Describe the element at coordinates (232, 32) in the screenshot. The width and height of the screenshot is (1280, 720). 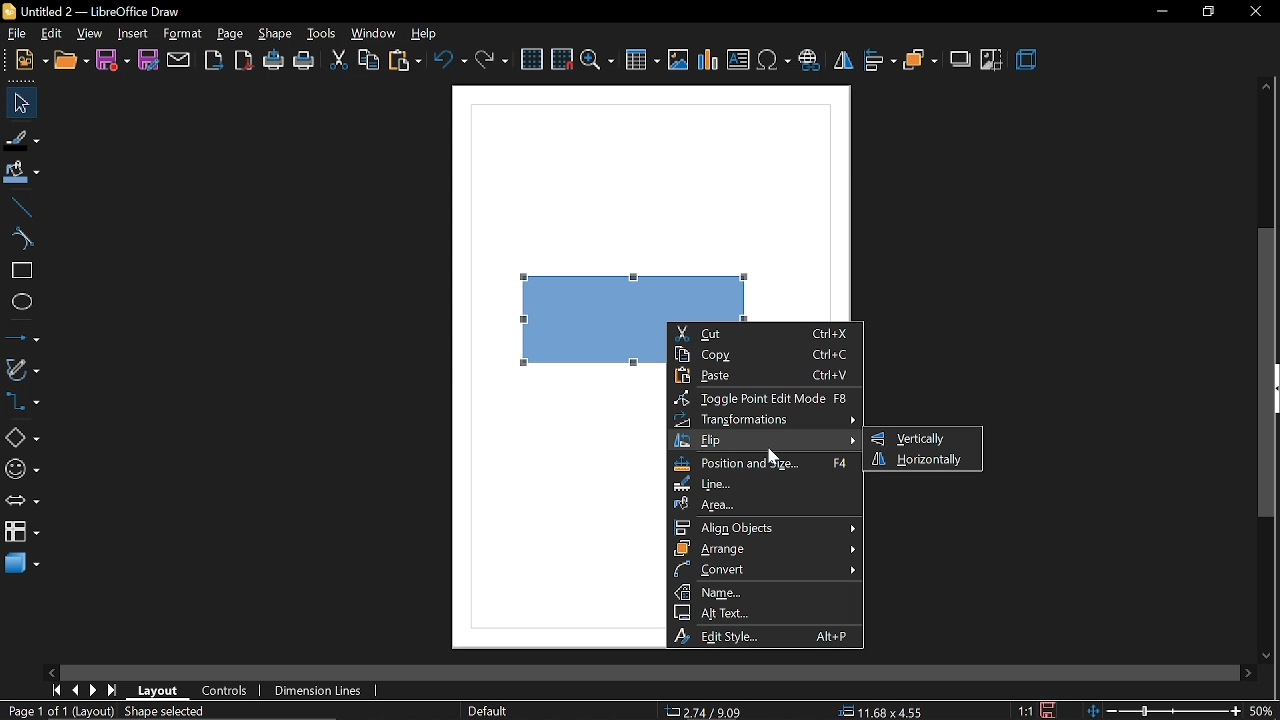
I see `page` at that location.